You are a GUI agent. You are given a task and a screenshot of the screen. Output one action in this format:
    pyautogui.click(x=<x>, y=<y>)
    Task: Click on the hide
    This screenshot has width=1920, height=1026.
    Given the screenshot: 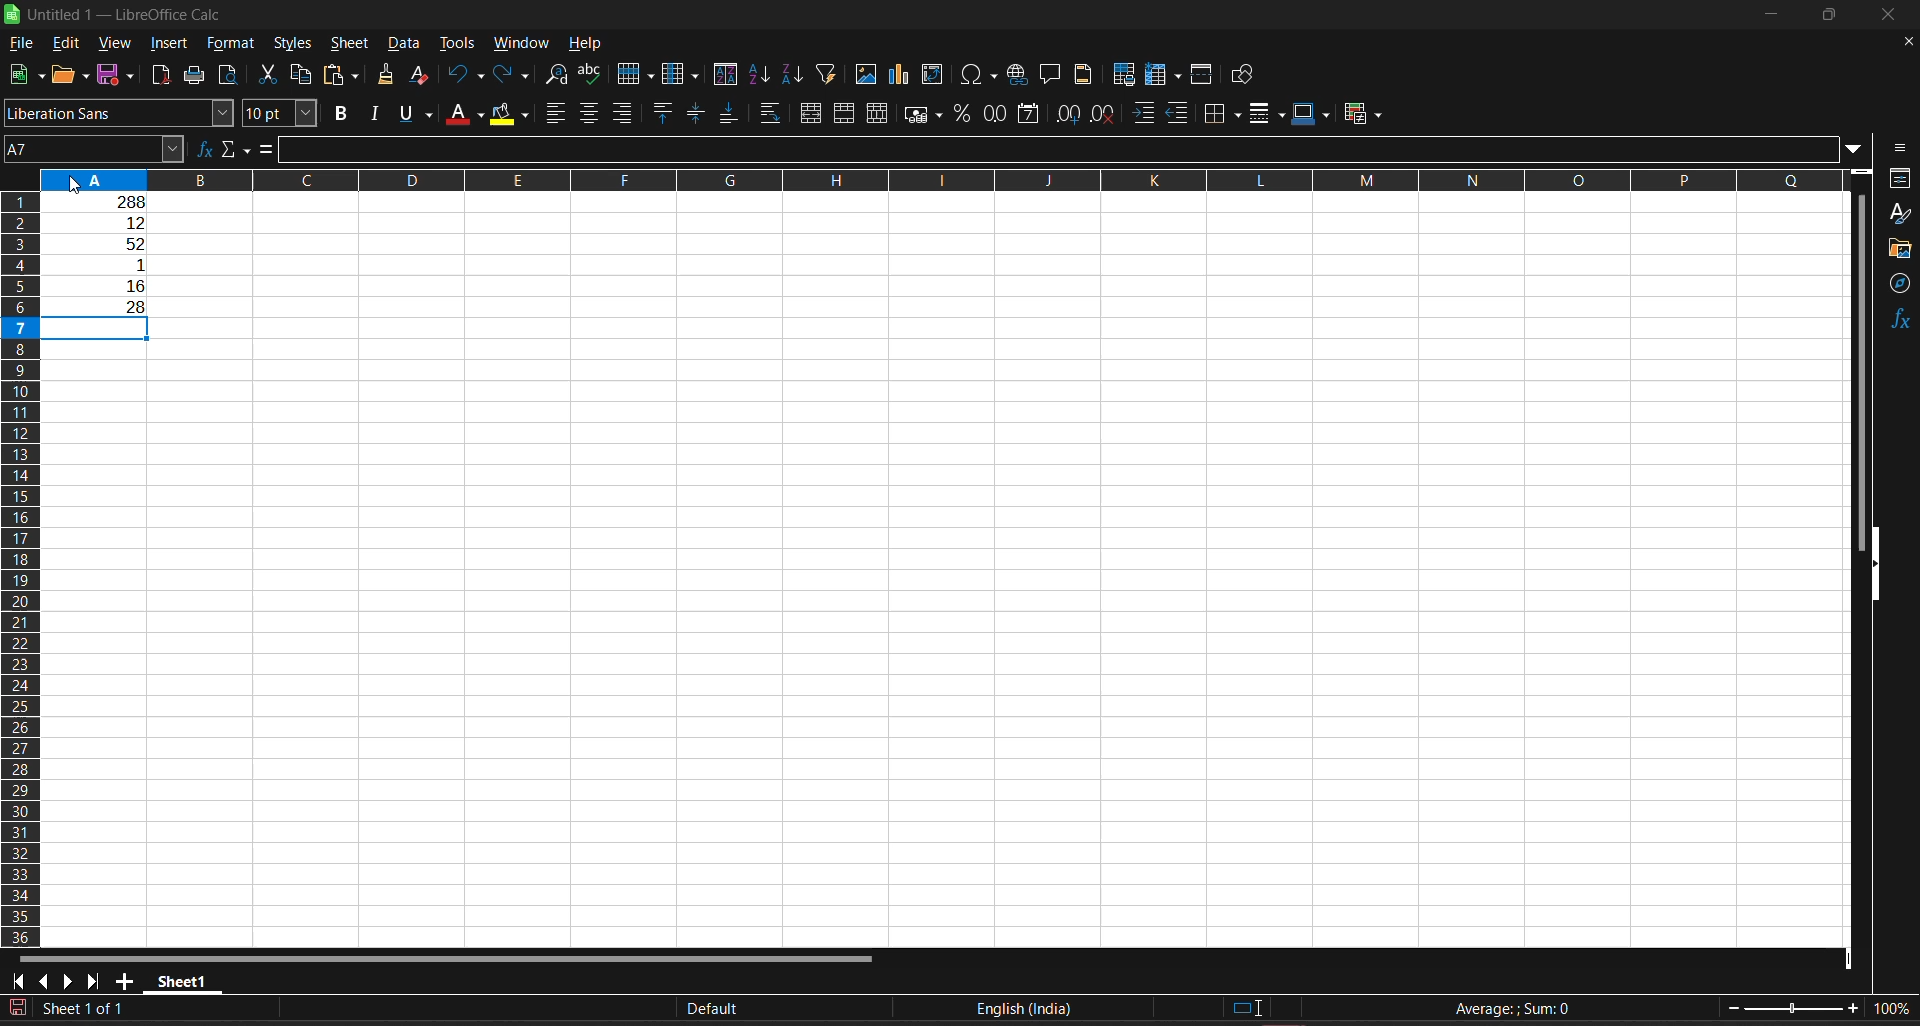 What is the action you would take?
    pyautogui.click(x=1876, y=564)
    